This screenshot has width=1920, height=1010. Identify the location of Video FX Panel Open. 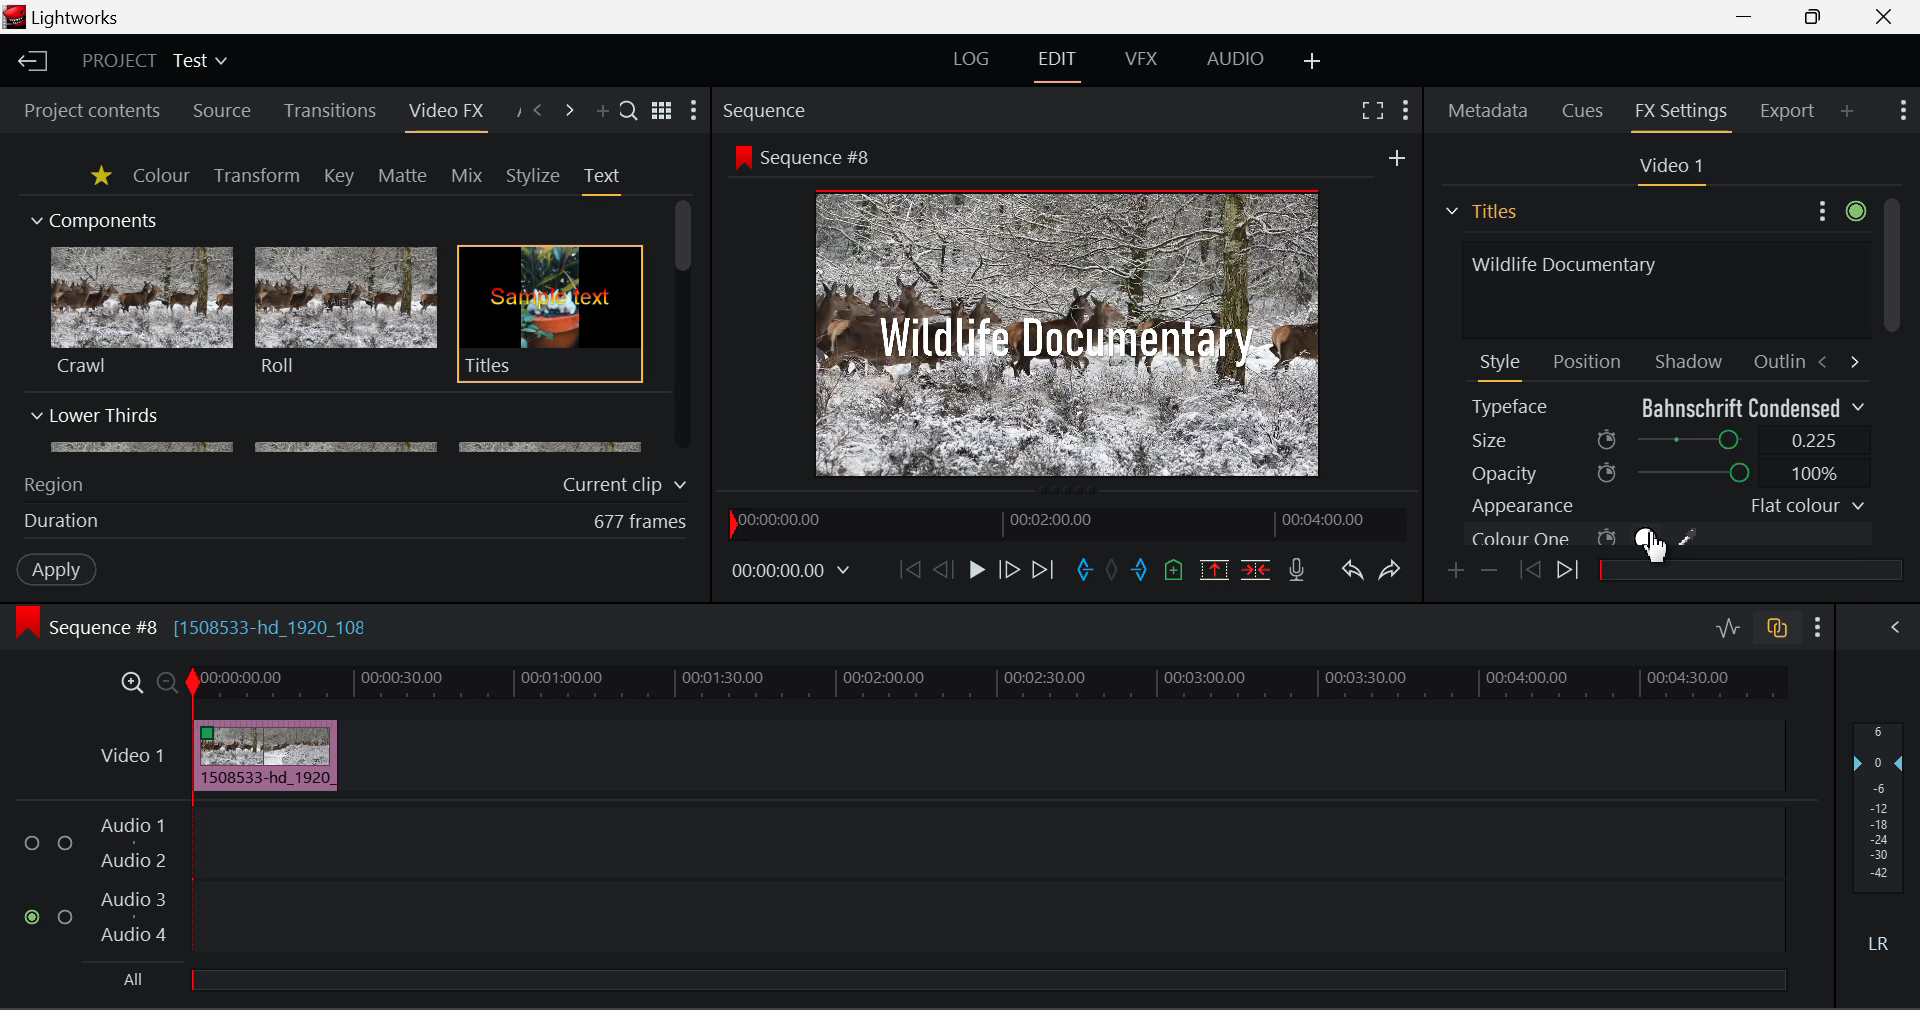
(445, 113).